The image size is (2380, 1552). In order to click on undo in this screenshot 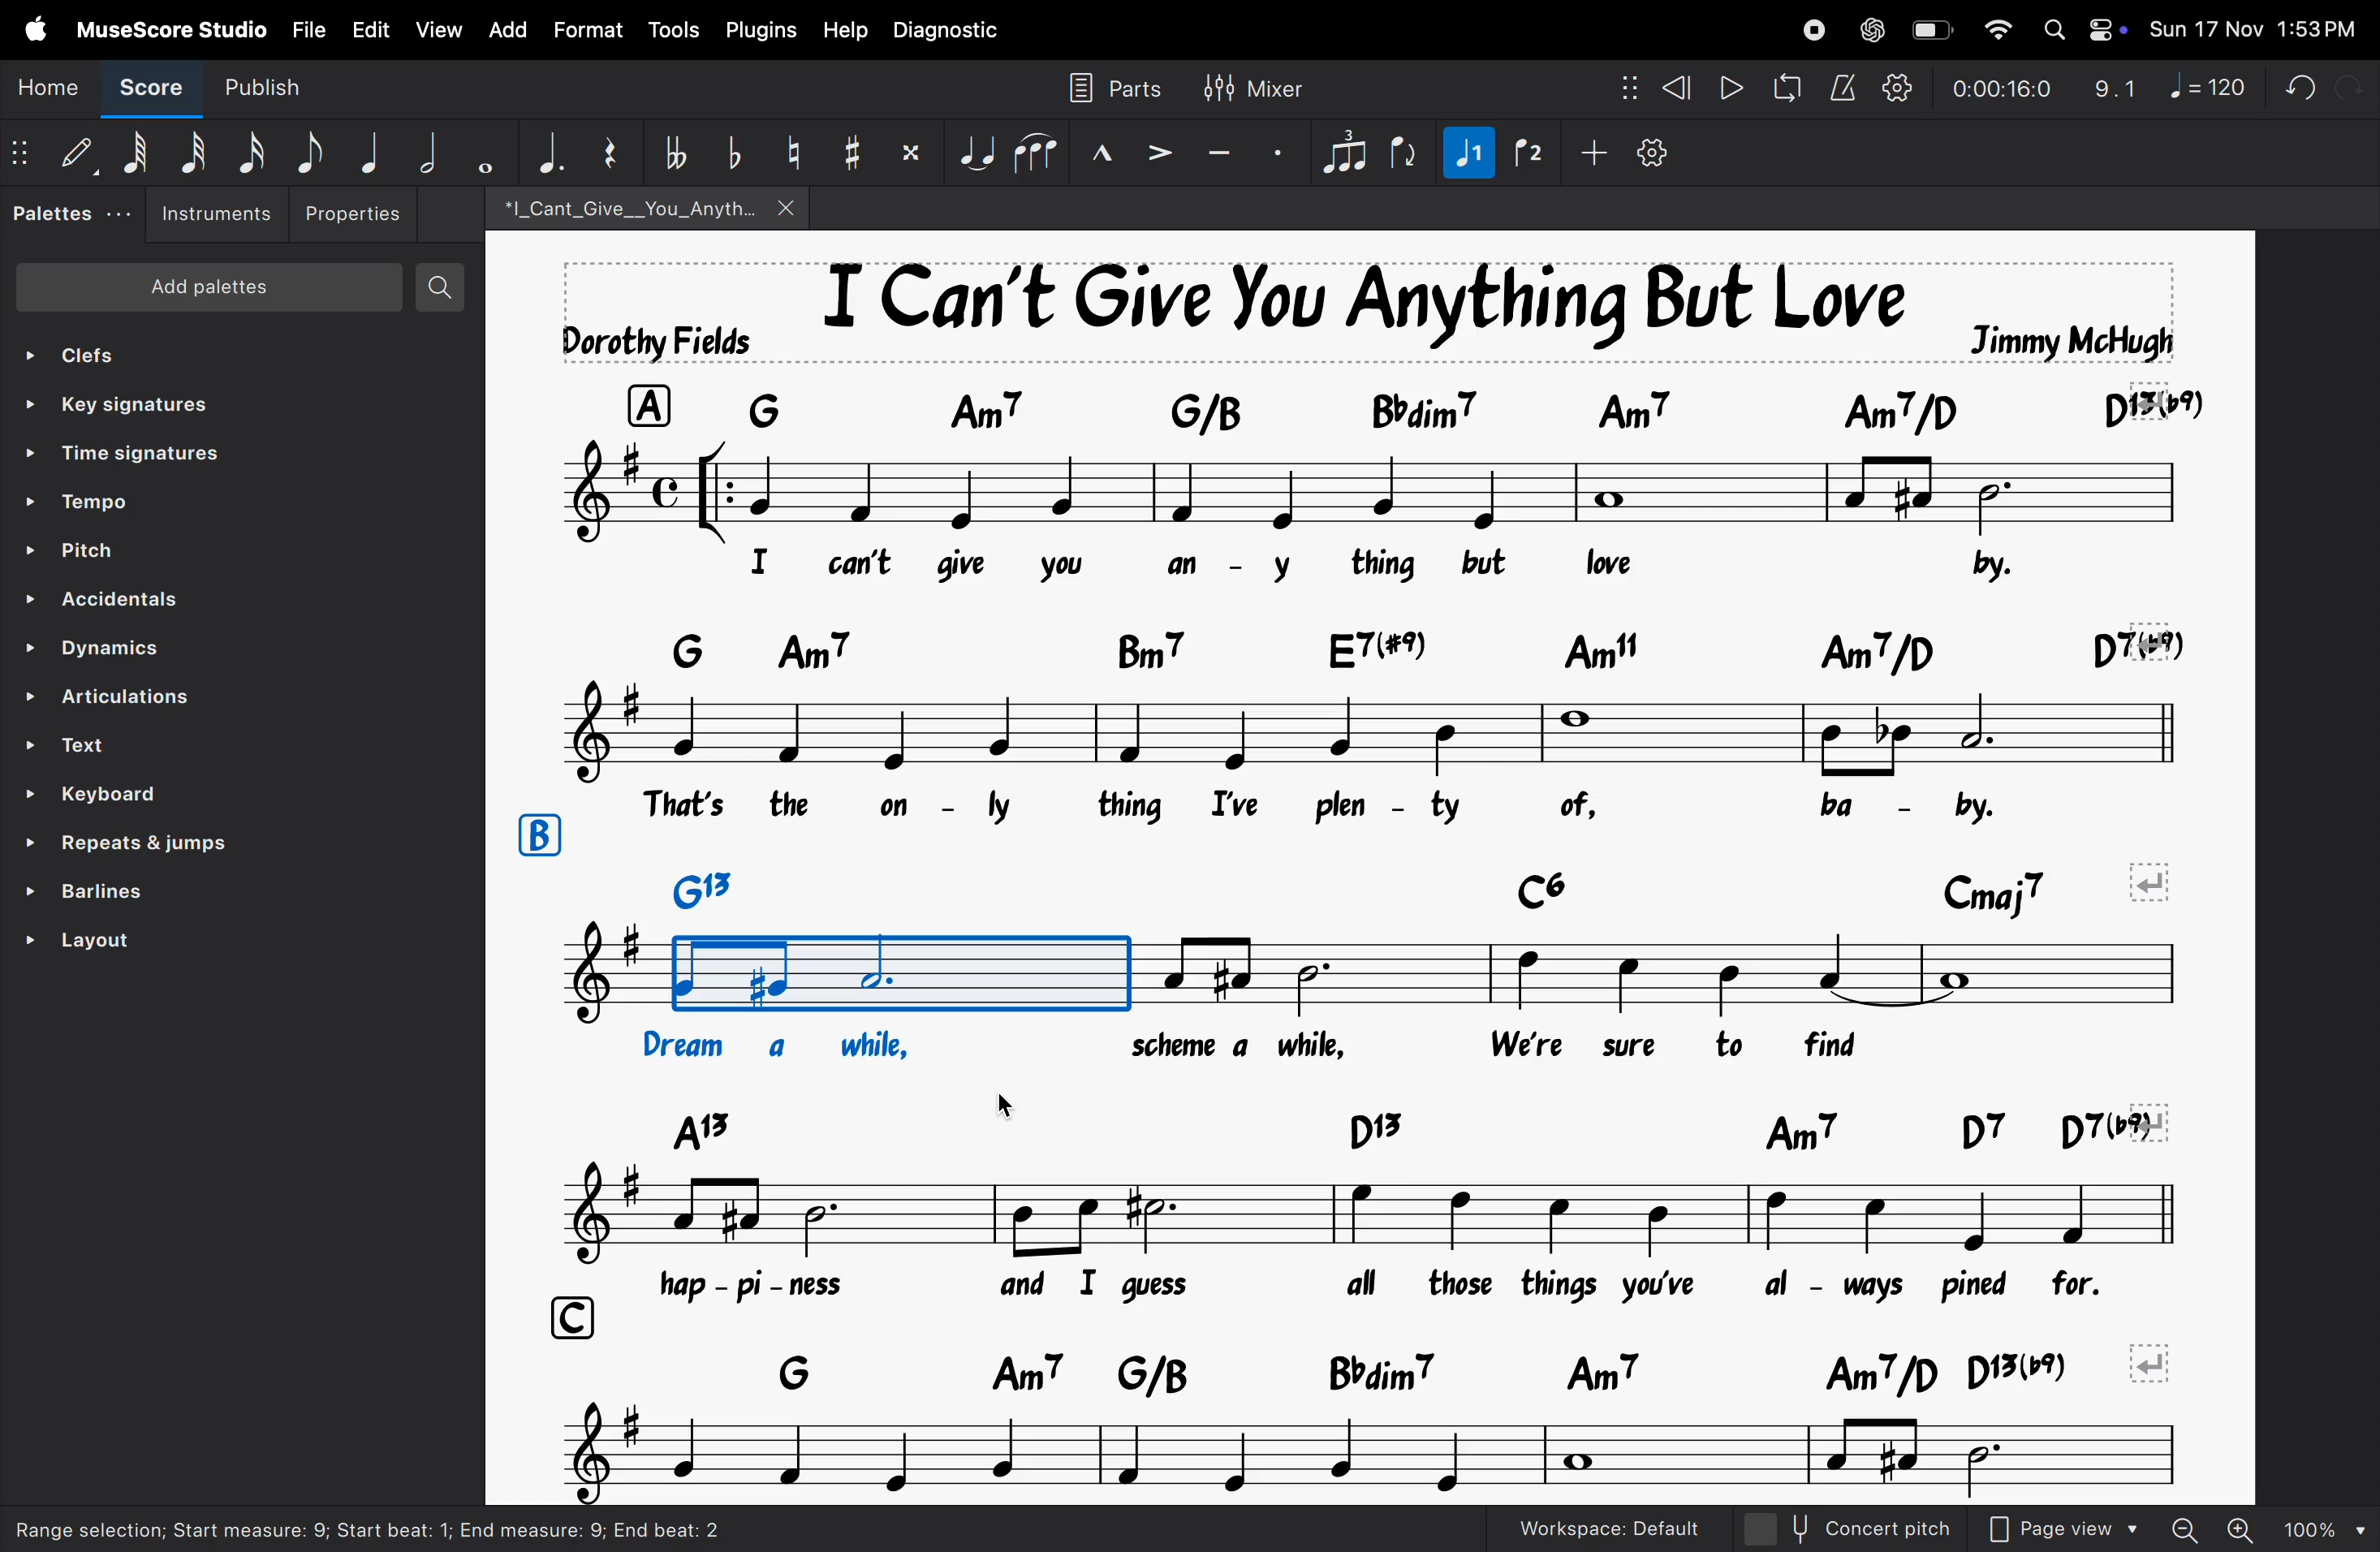, I will do `click(2293, 83)`.